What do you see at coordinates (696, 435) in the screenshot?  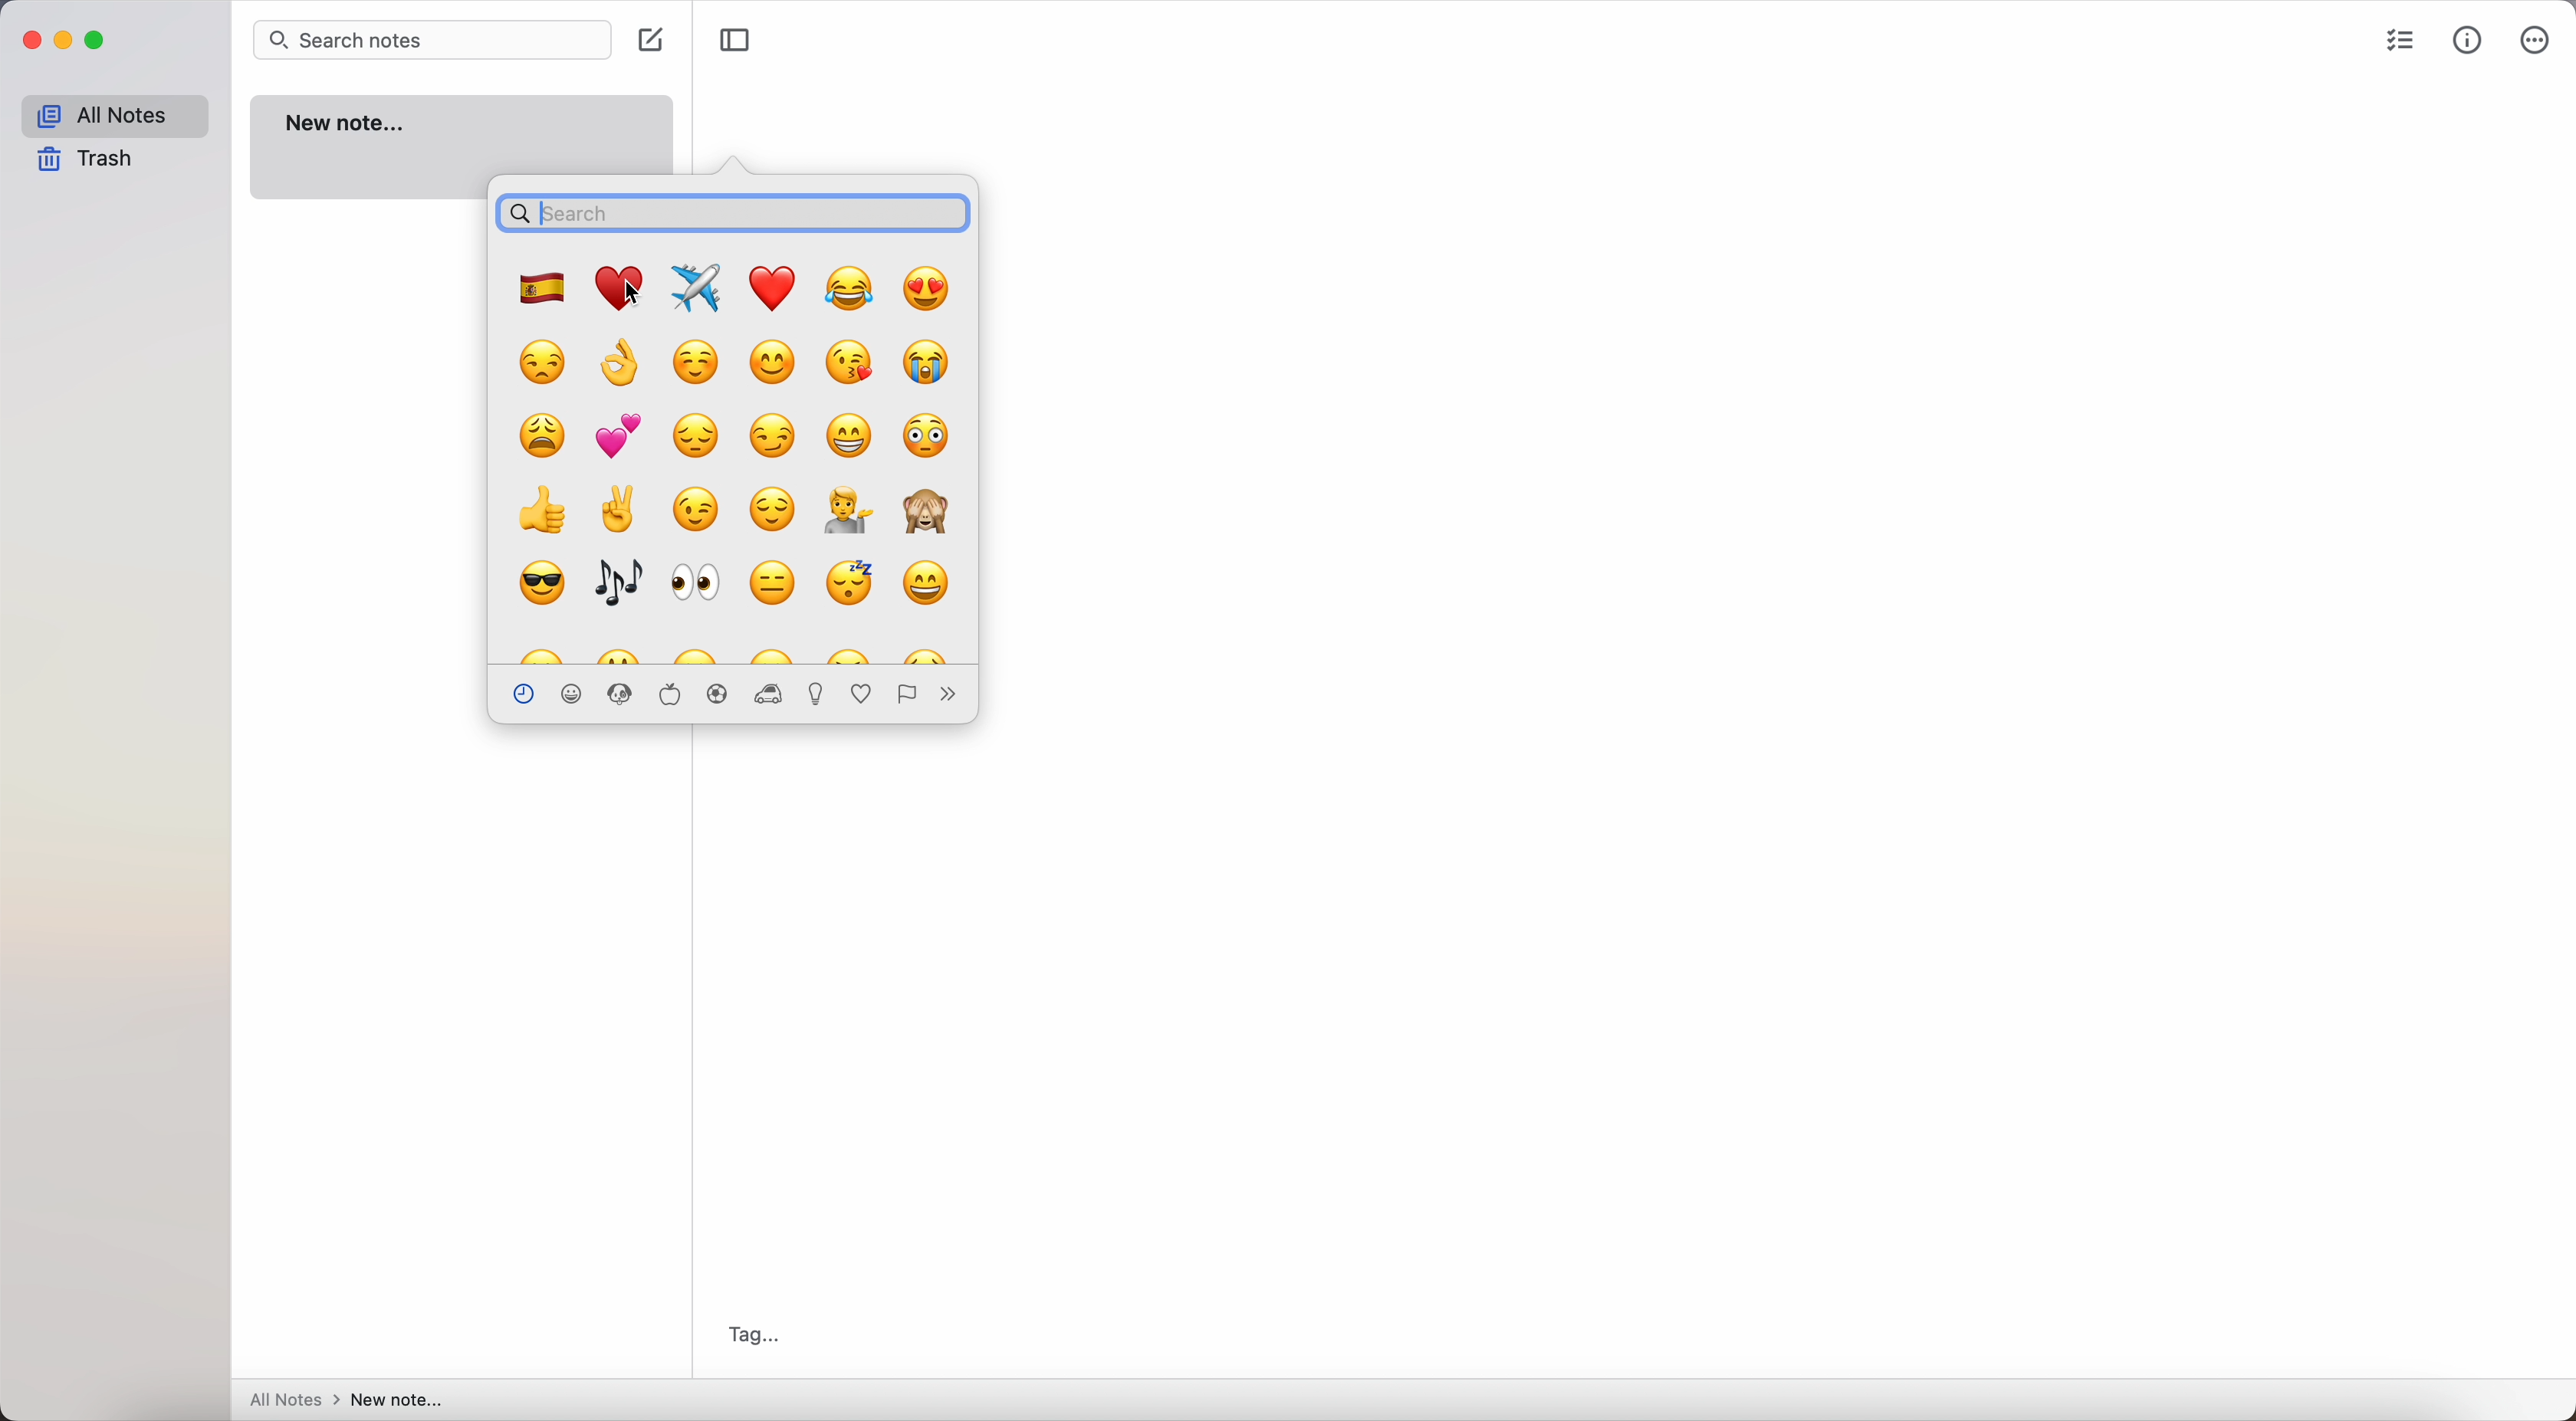 I see `emoji` at bounding box center [696, 435].